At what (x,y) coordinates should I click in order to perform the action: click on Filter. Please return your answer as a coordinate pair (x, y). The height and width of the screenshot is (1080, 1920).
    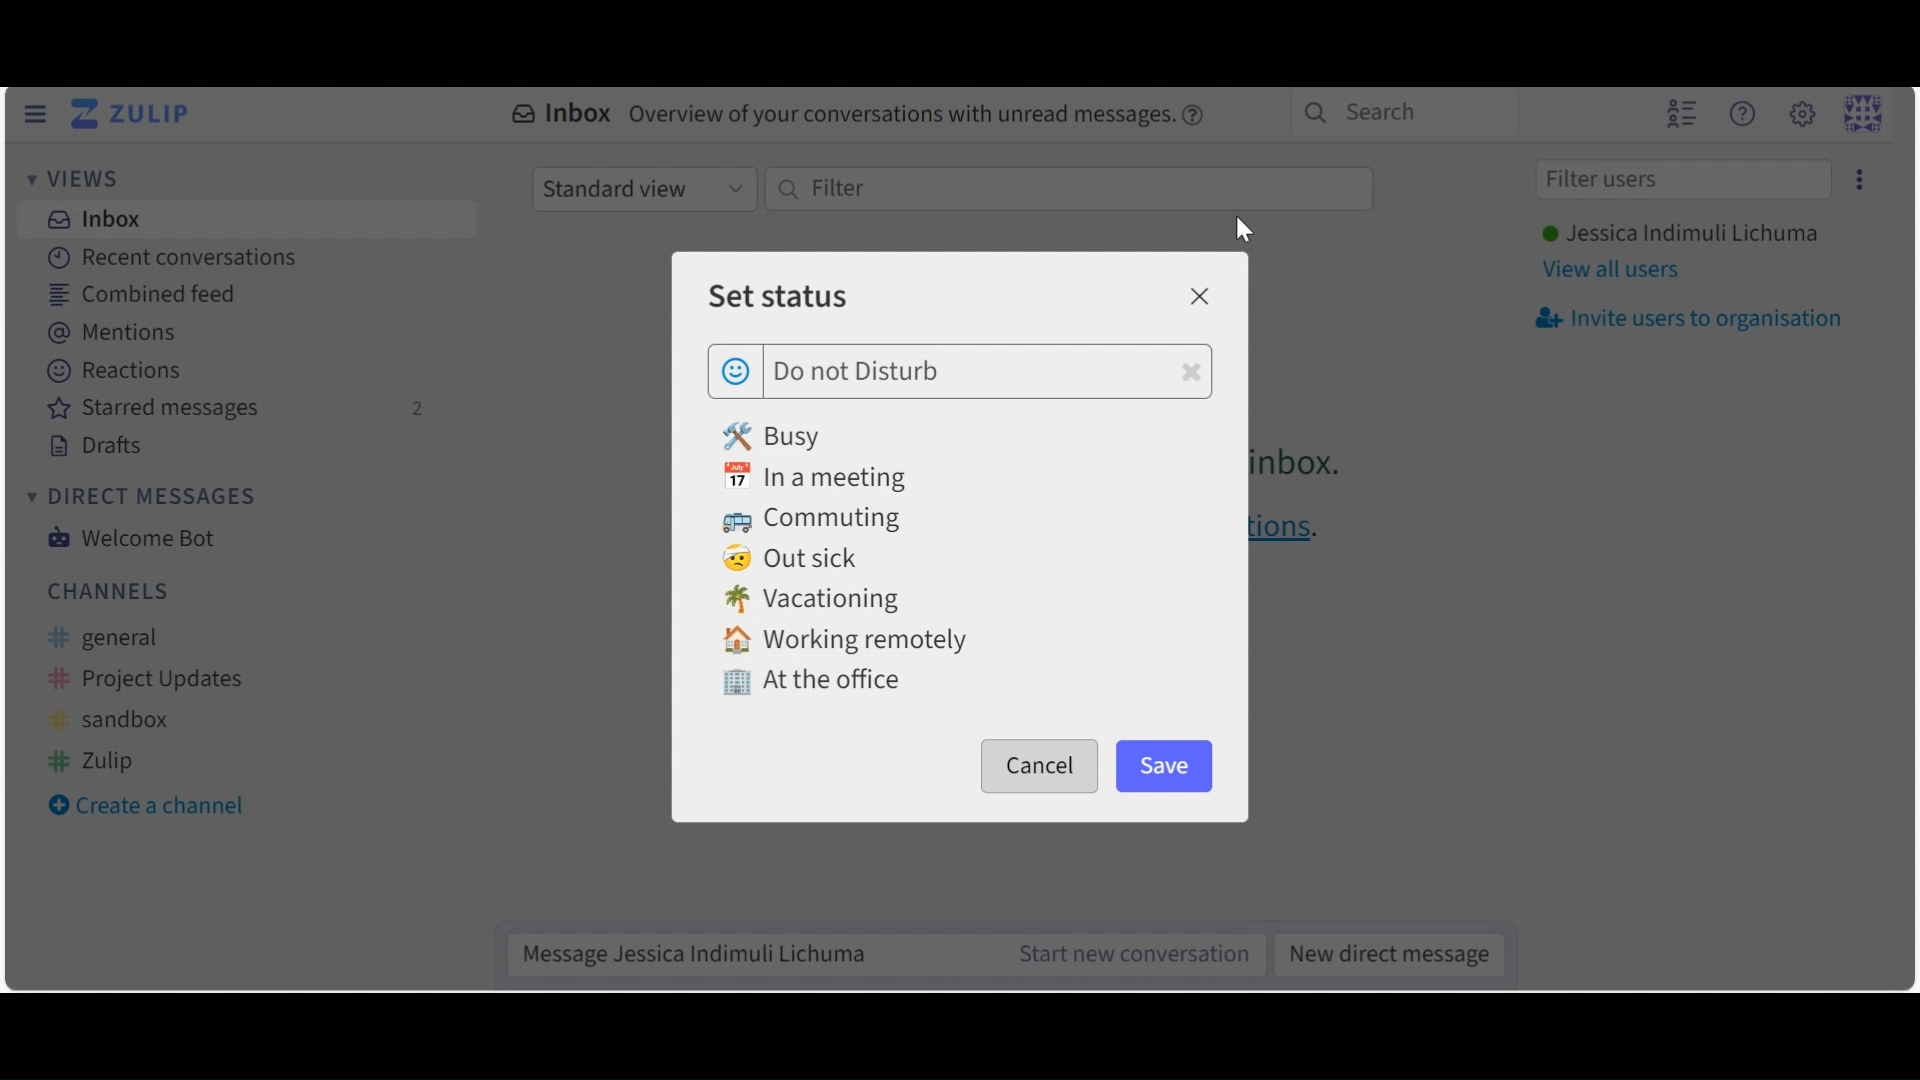
    Looking at the image, I should click on (1067, 189).